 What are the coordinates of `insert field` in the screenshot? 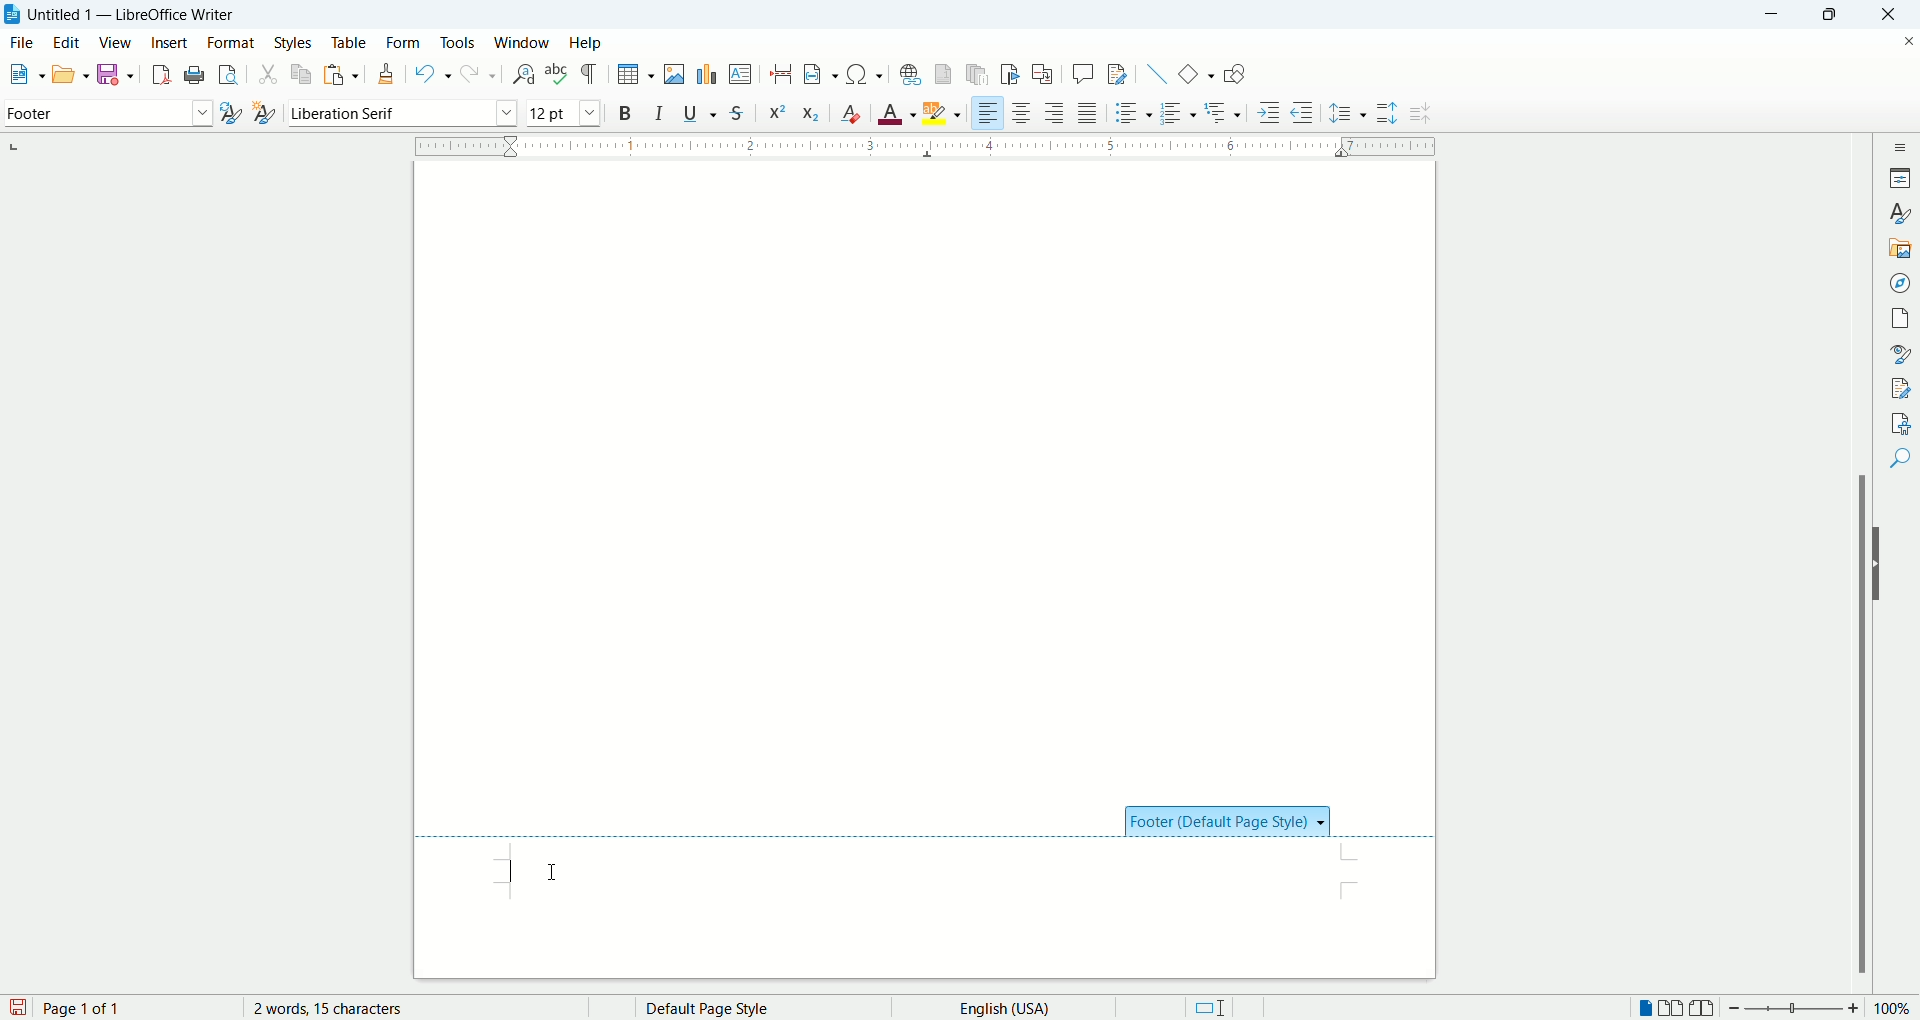 It's located at (820, 75).